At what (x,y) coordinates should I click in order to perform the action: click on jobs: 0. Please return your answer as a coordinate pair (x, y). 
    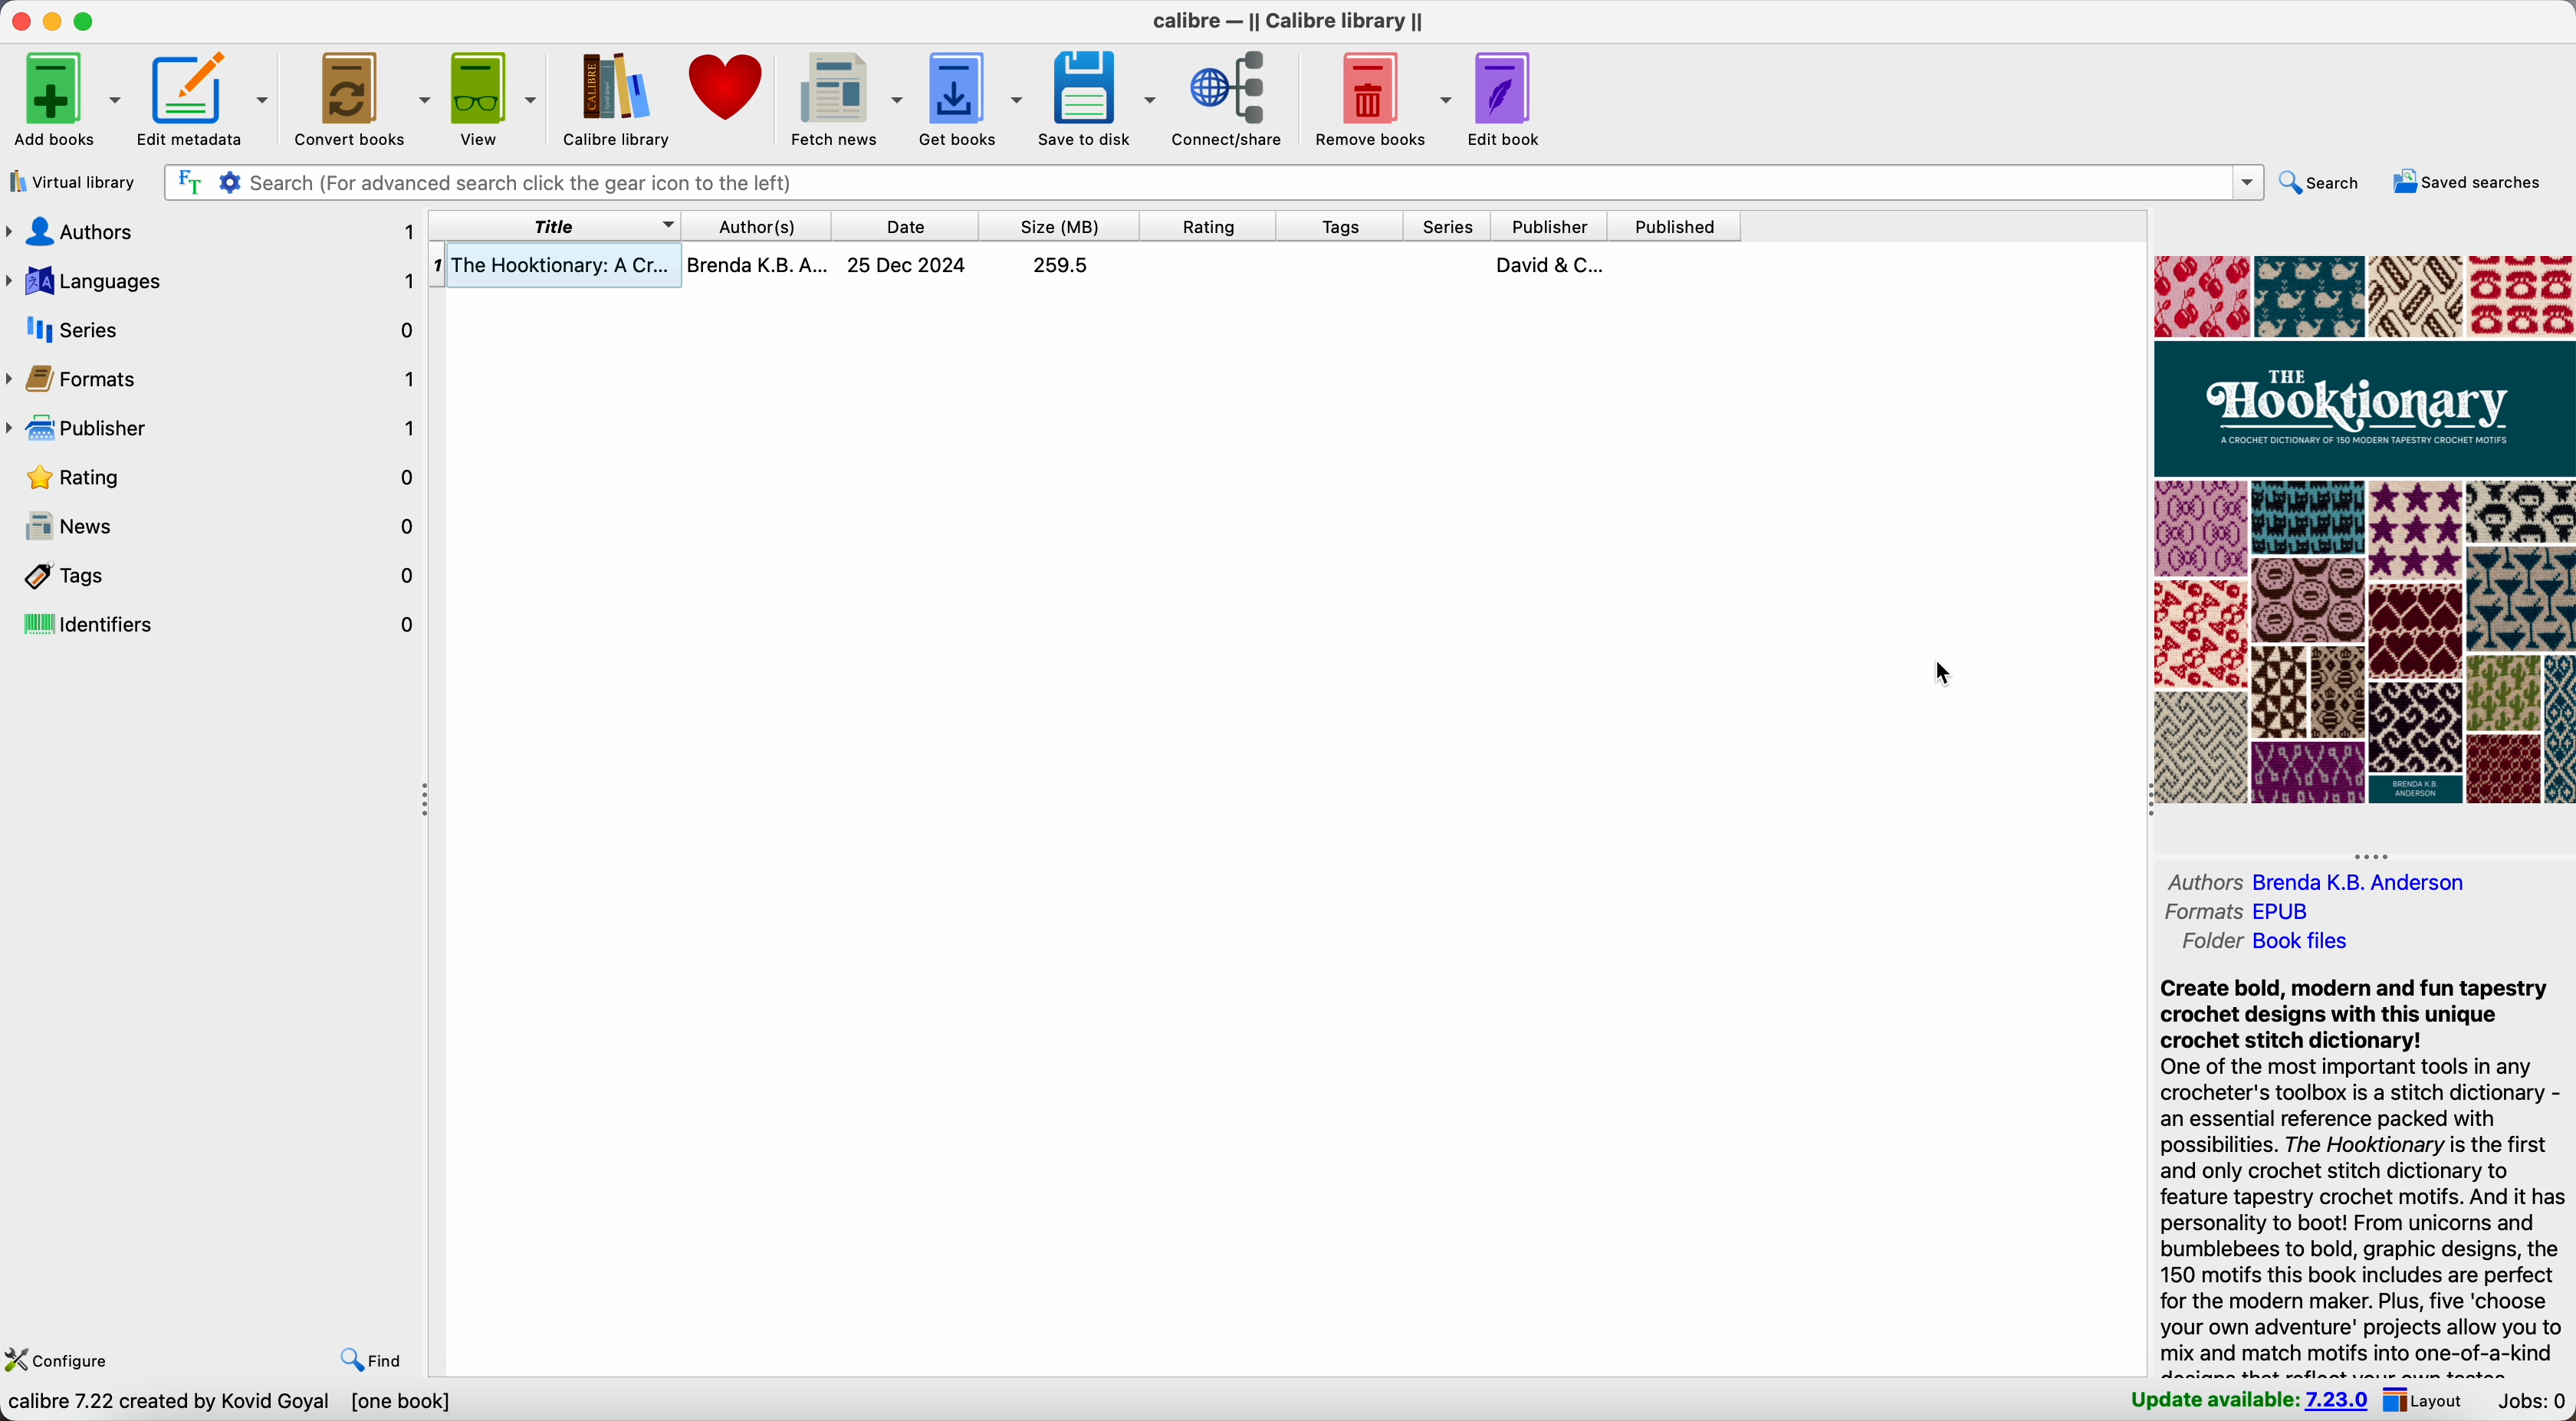
    Looking at the image, I should click on (2534, 1403).